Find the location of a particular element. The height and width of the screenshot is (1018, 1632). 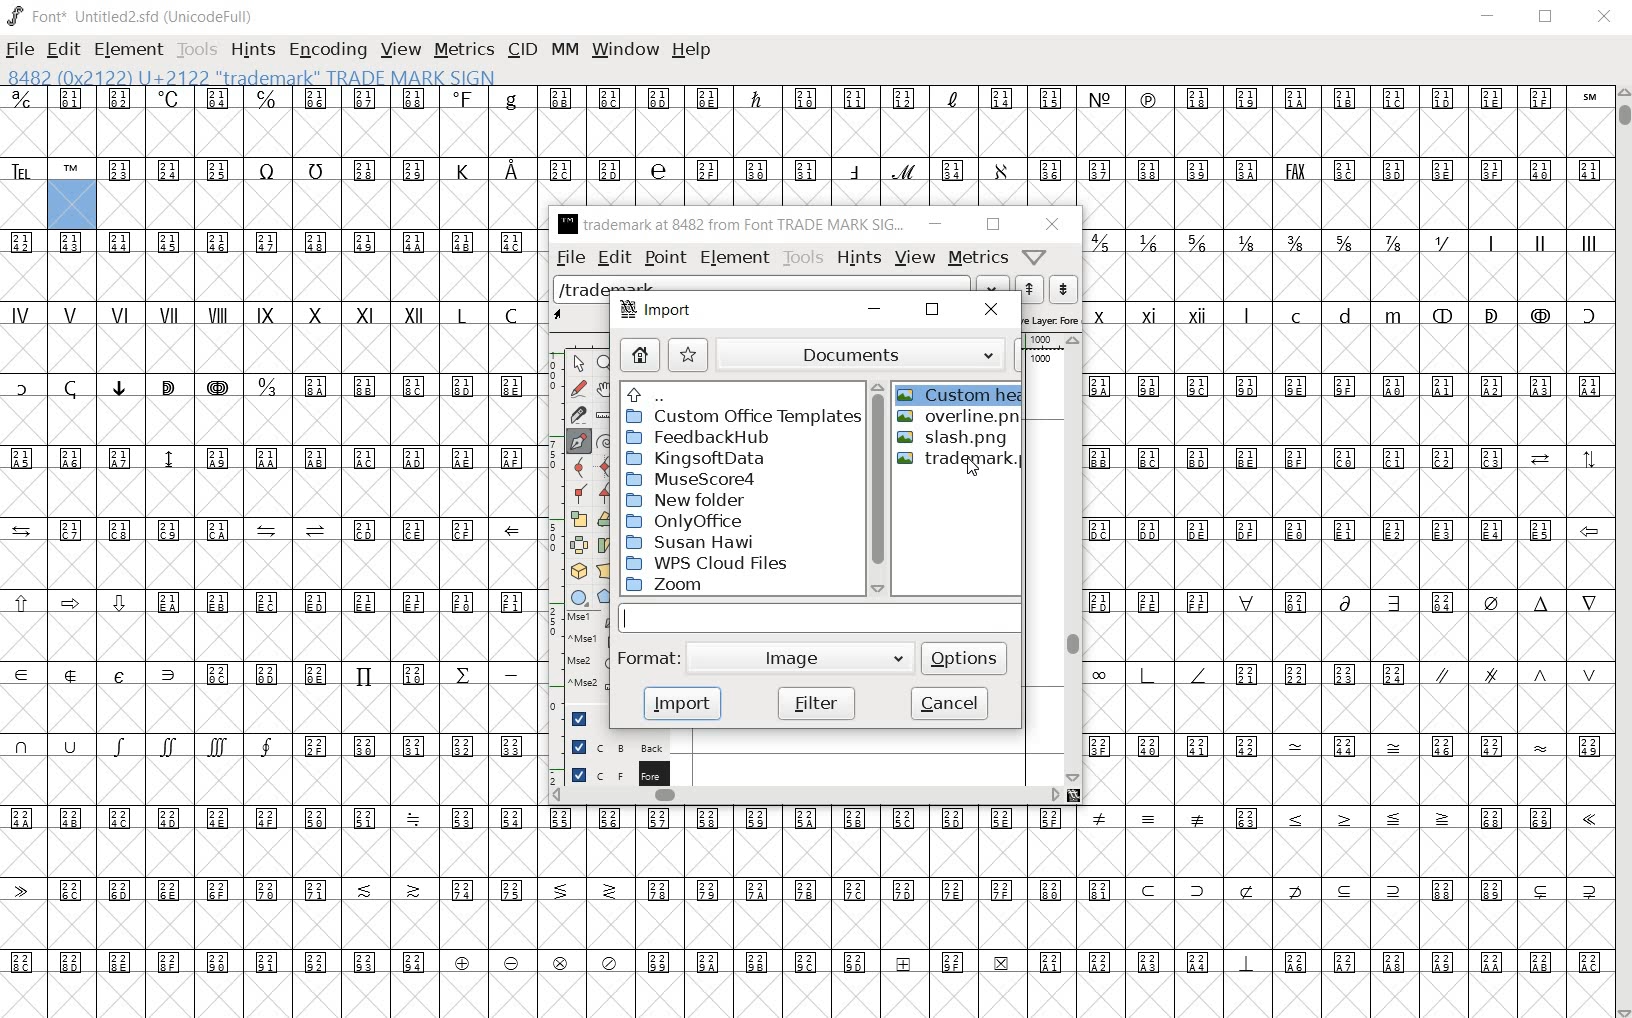

hints is located at coordinates (860, 258).